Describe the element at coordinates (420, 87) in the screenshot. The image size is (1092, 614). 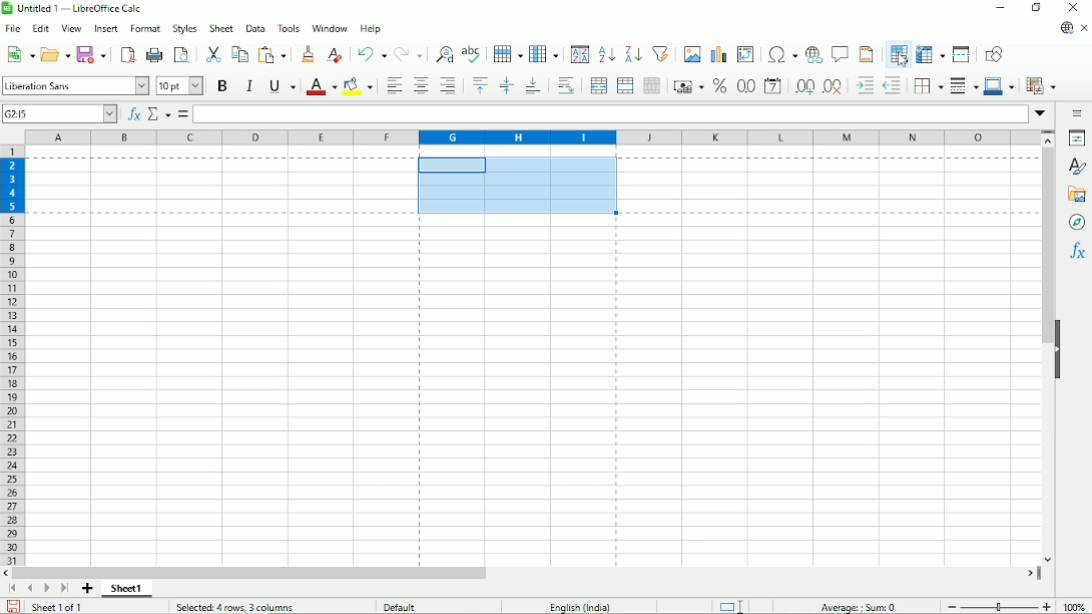
I see `Align center` at that location.